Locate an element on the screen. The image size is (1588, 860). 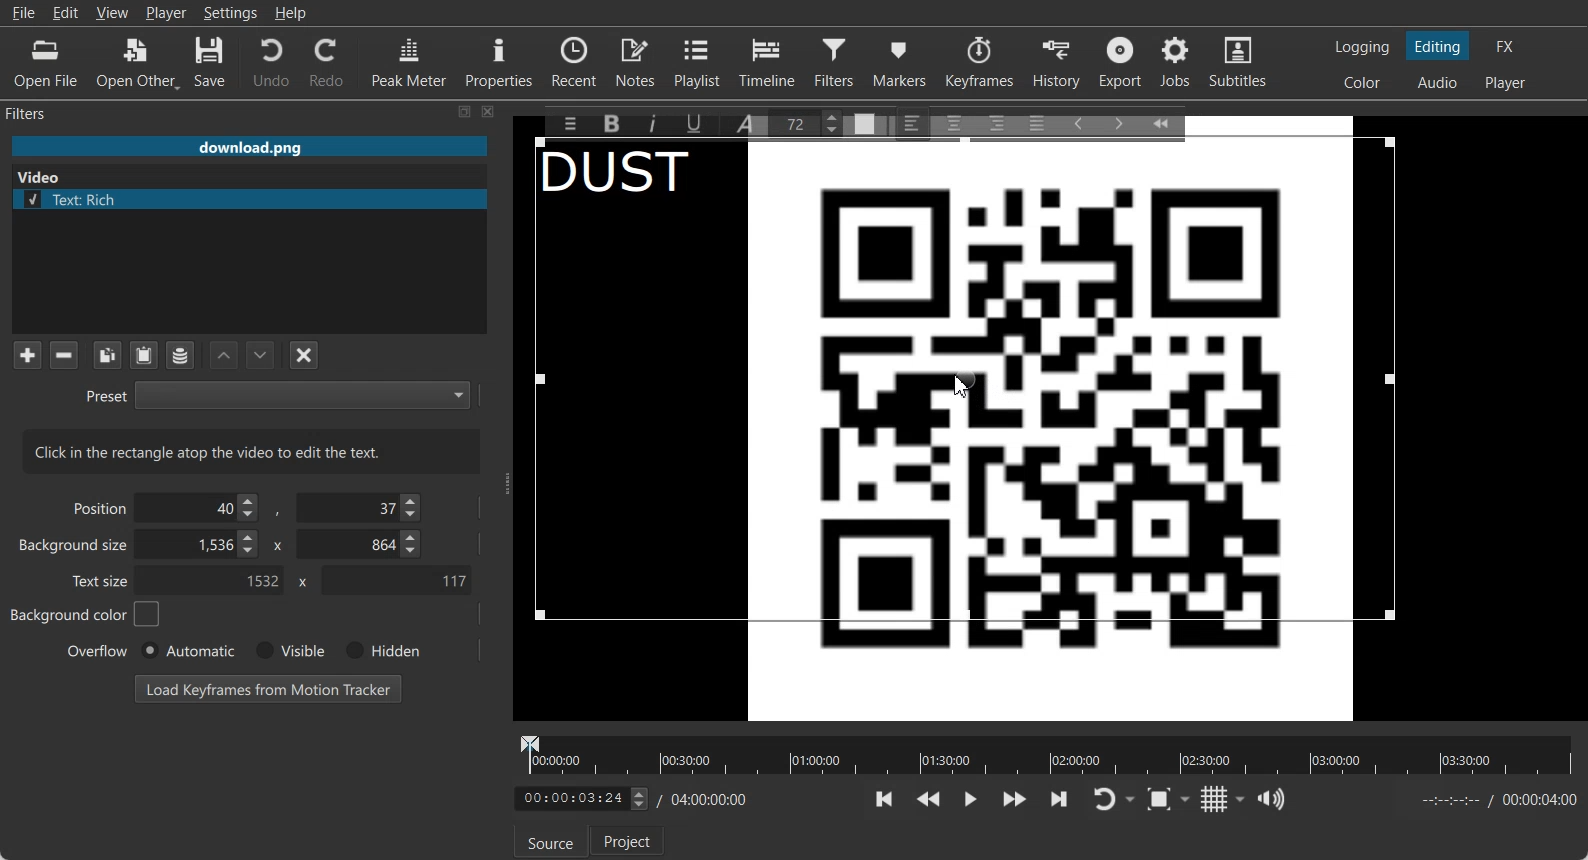
Keyframes is located at coordinates (979, 61).